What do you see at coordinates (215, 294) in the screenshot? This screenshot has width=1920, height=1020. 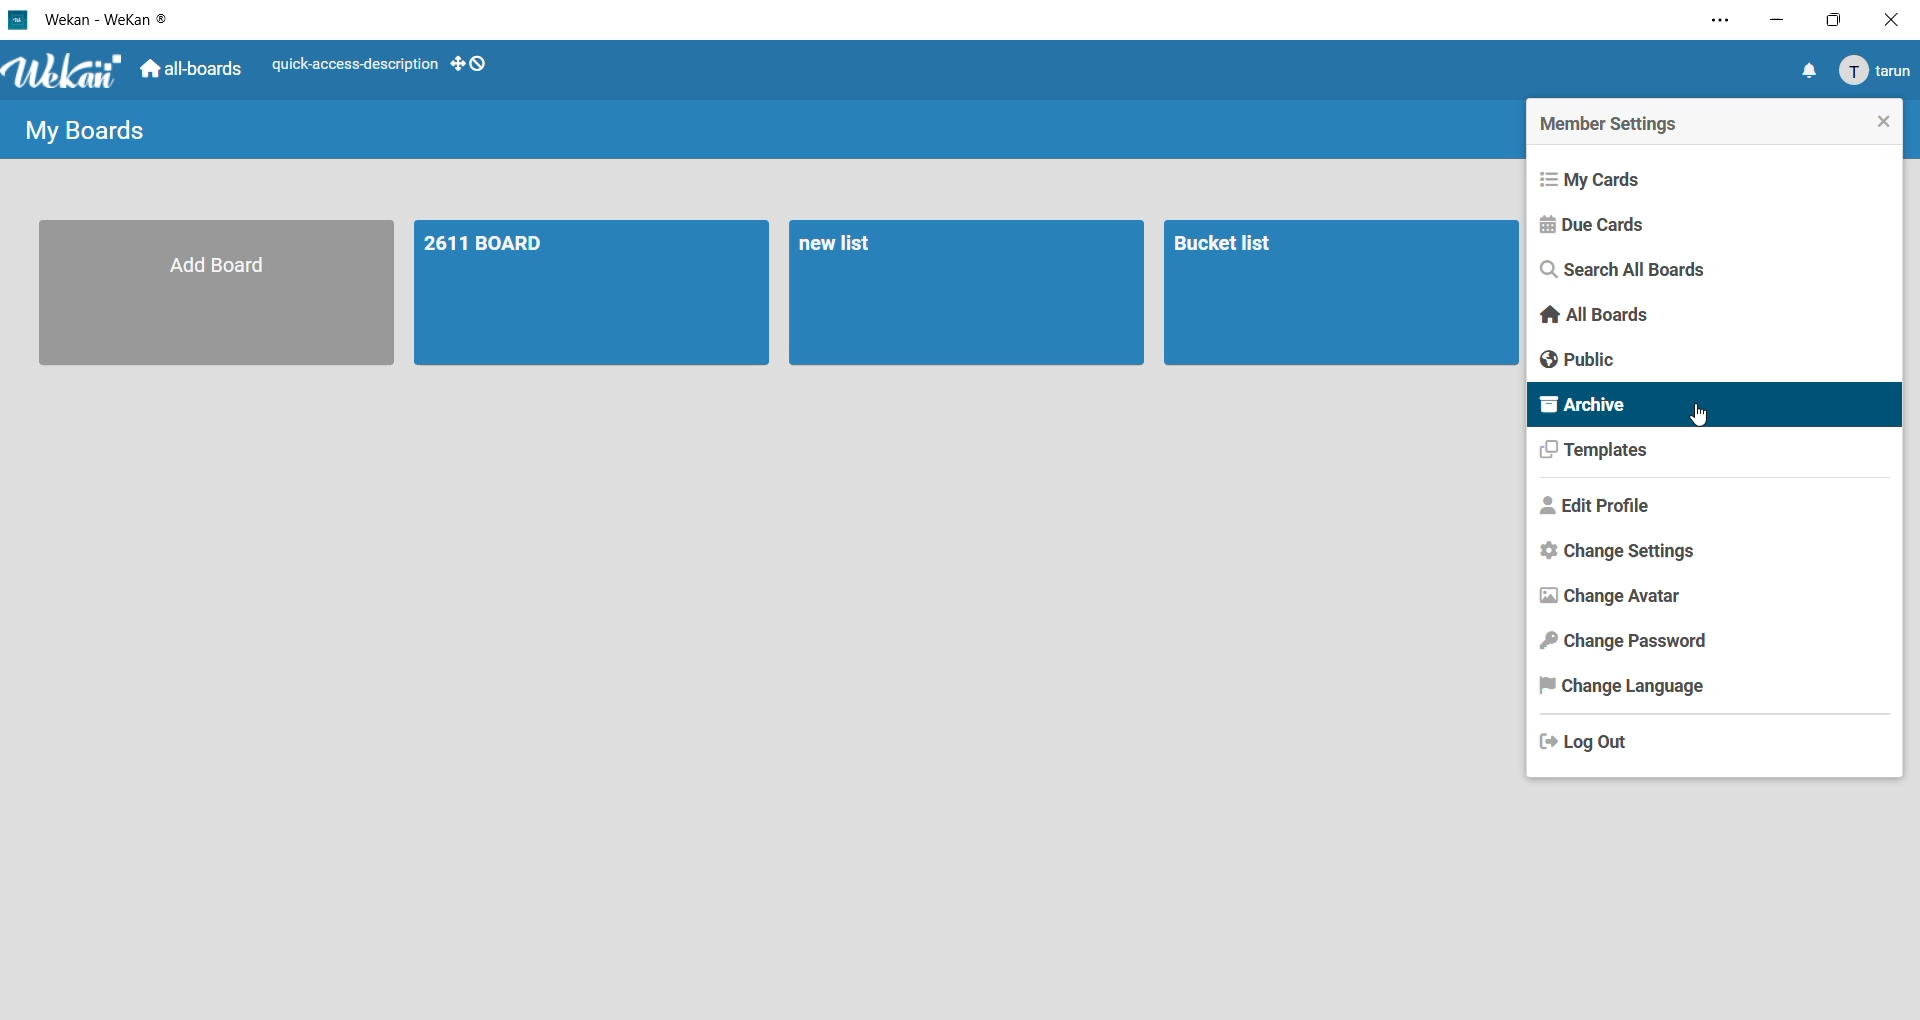 I see `add board` at bounding box center [215, 294].